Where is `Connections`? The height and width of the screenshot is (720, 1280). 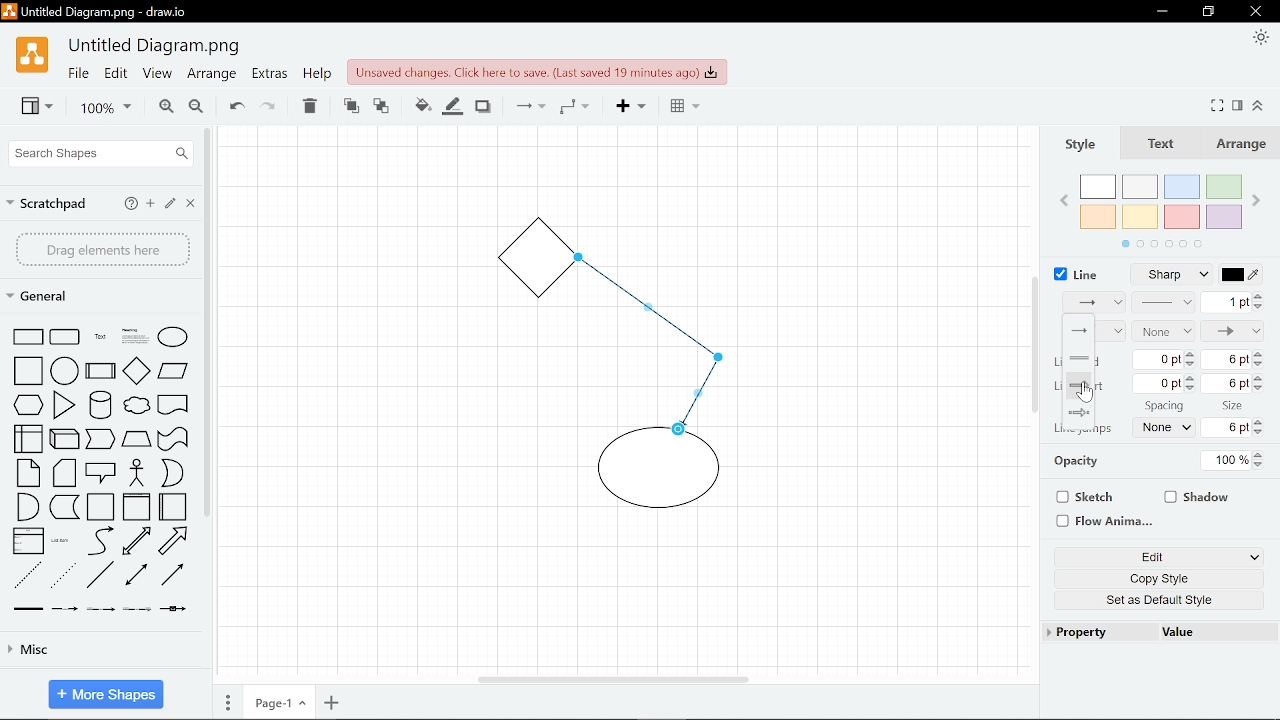
Connections is located at coordinates (528, 107).